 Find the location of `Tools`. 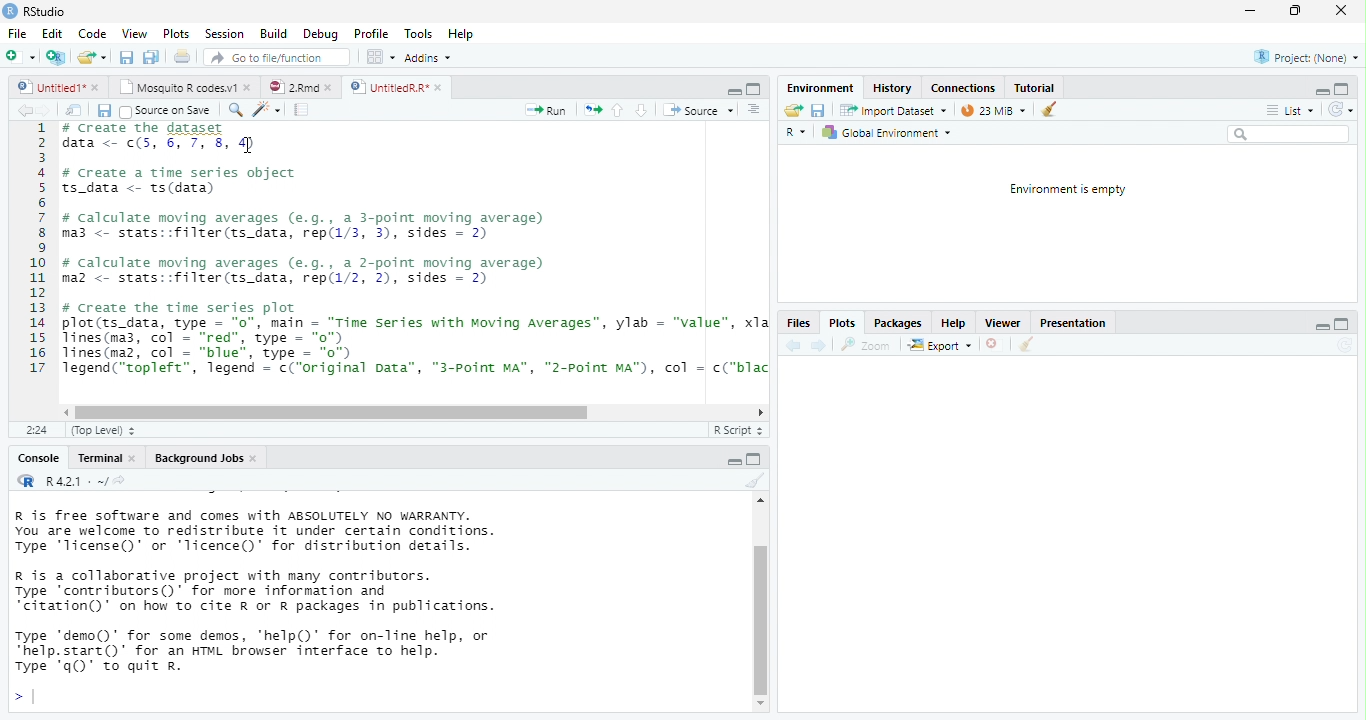

Tools is located at coordinates (419, 33).